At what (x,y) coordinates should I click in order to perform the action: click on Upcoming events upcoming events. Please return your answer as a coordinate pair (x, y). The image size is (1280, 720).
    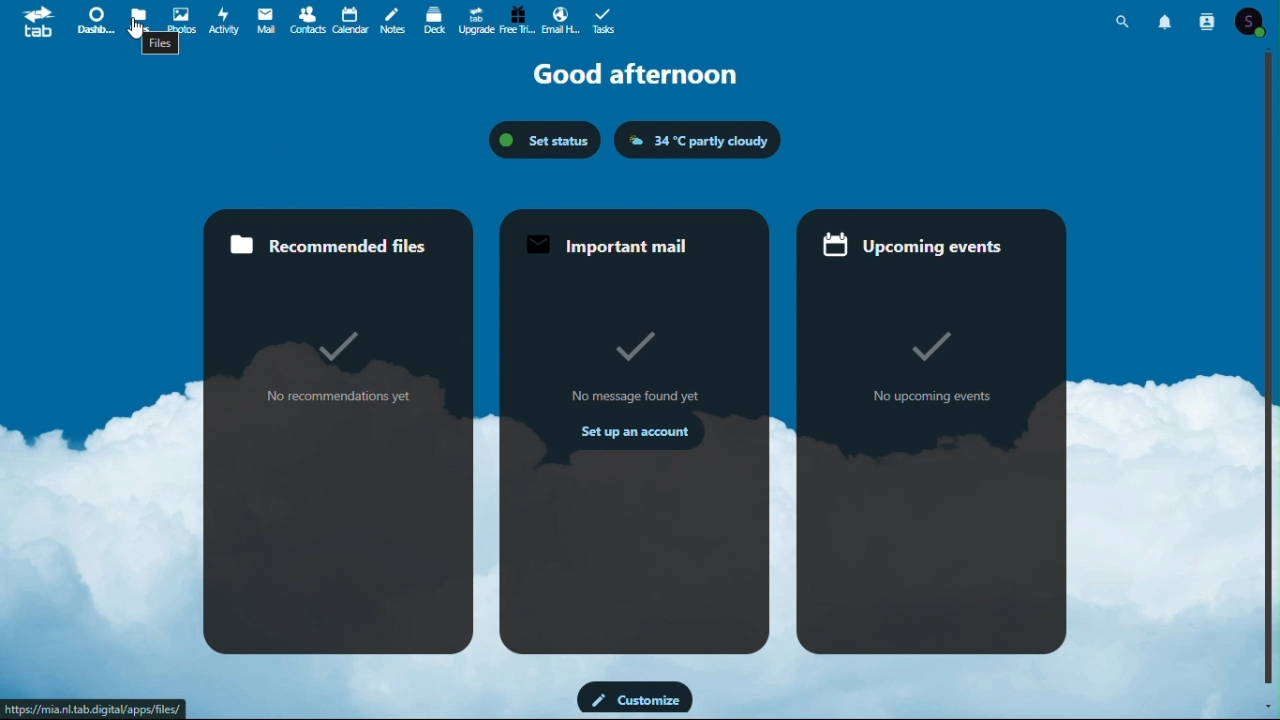
    Looking at the image, I should click on (933, 430).